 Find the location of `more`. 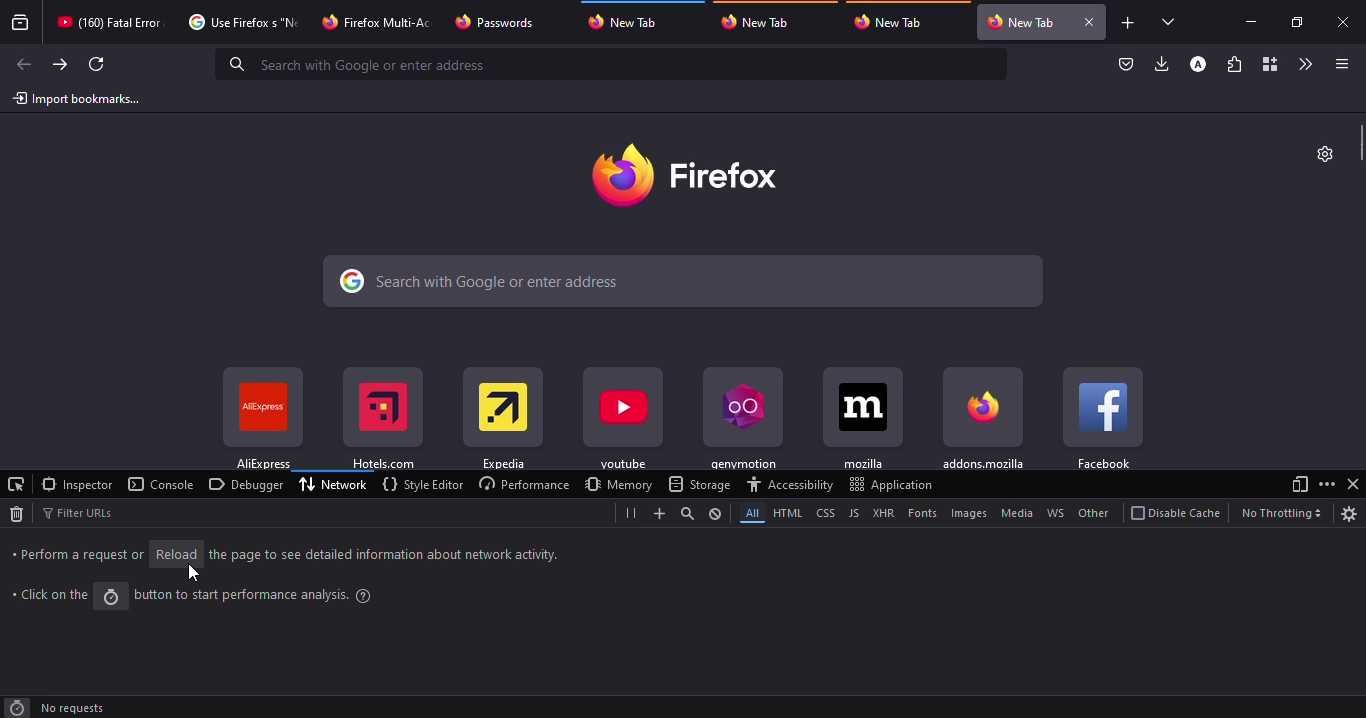

more is located at coordinates (1327, 483).